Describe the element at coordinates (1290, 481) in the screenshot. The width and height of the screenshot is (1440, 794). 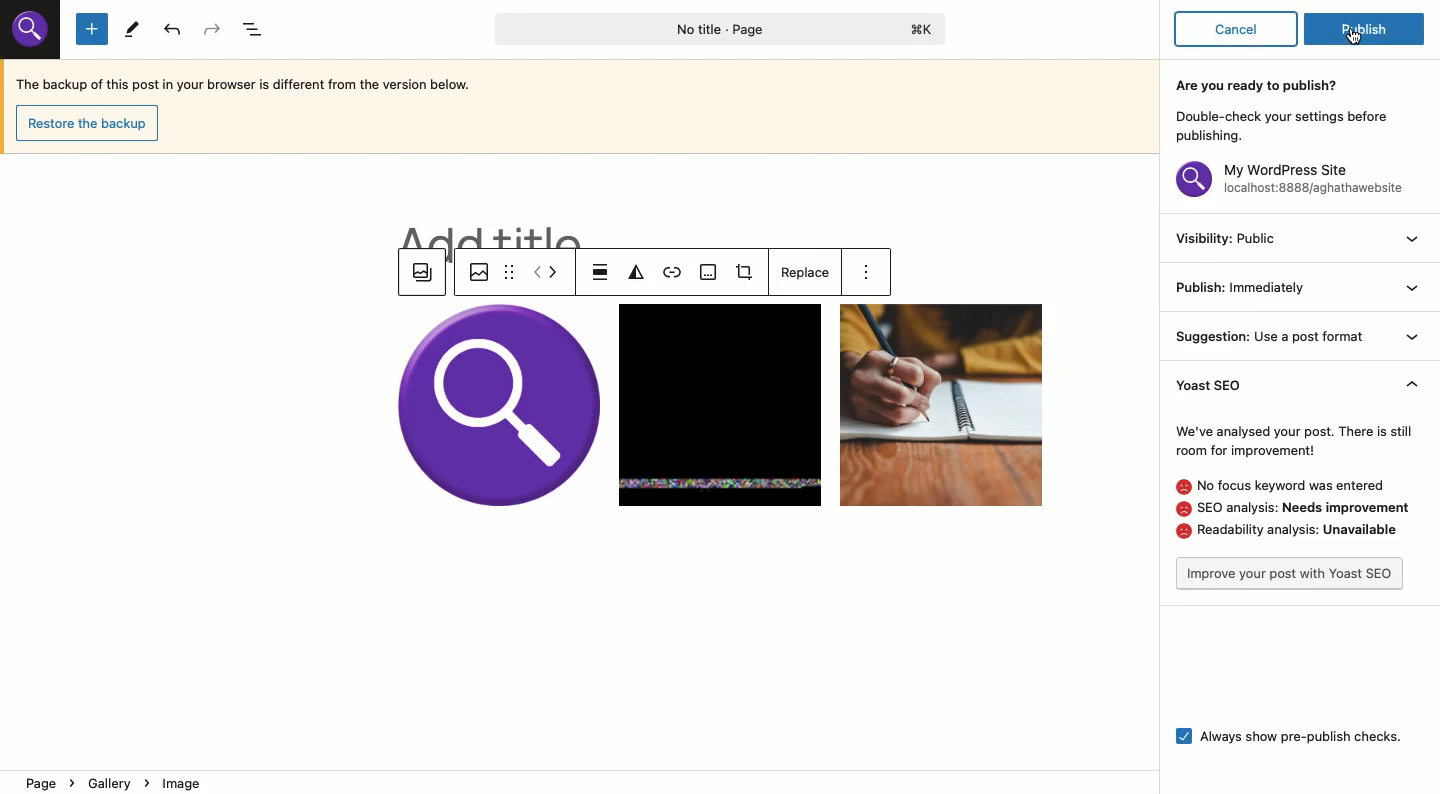
I see `Analysis` at that location.